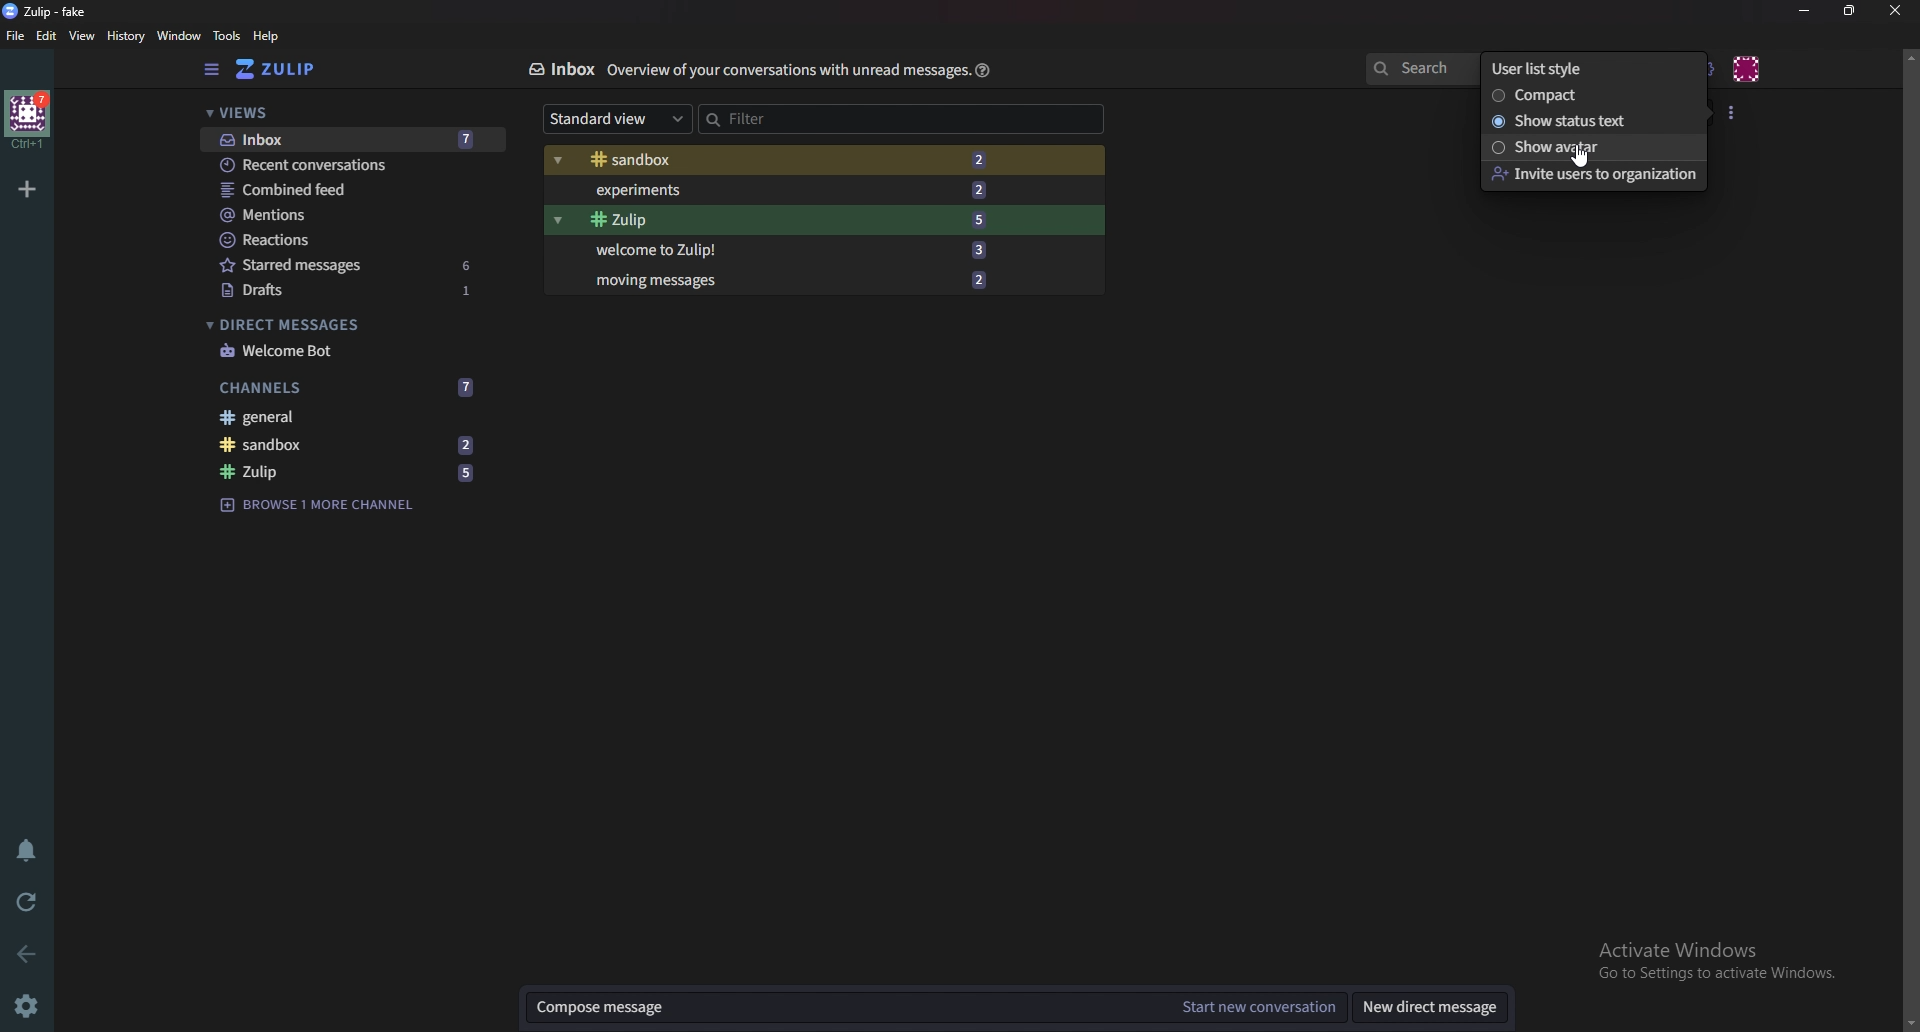 The image size is (1920, 1032). What do you see at coordinates (349, 291) in the screenshot?
I see `drafts` at bounding box center [349, 291].